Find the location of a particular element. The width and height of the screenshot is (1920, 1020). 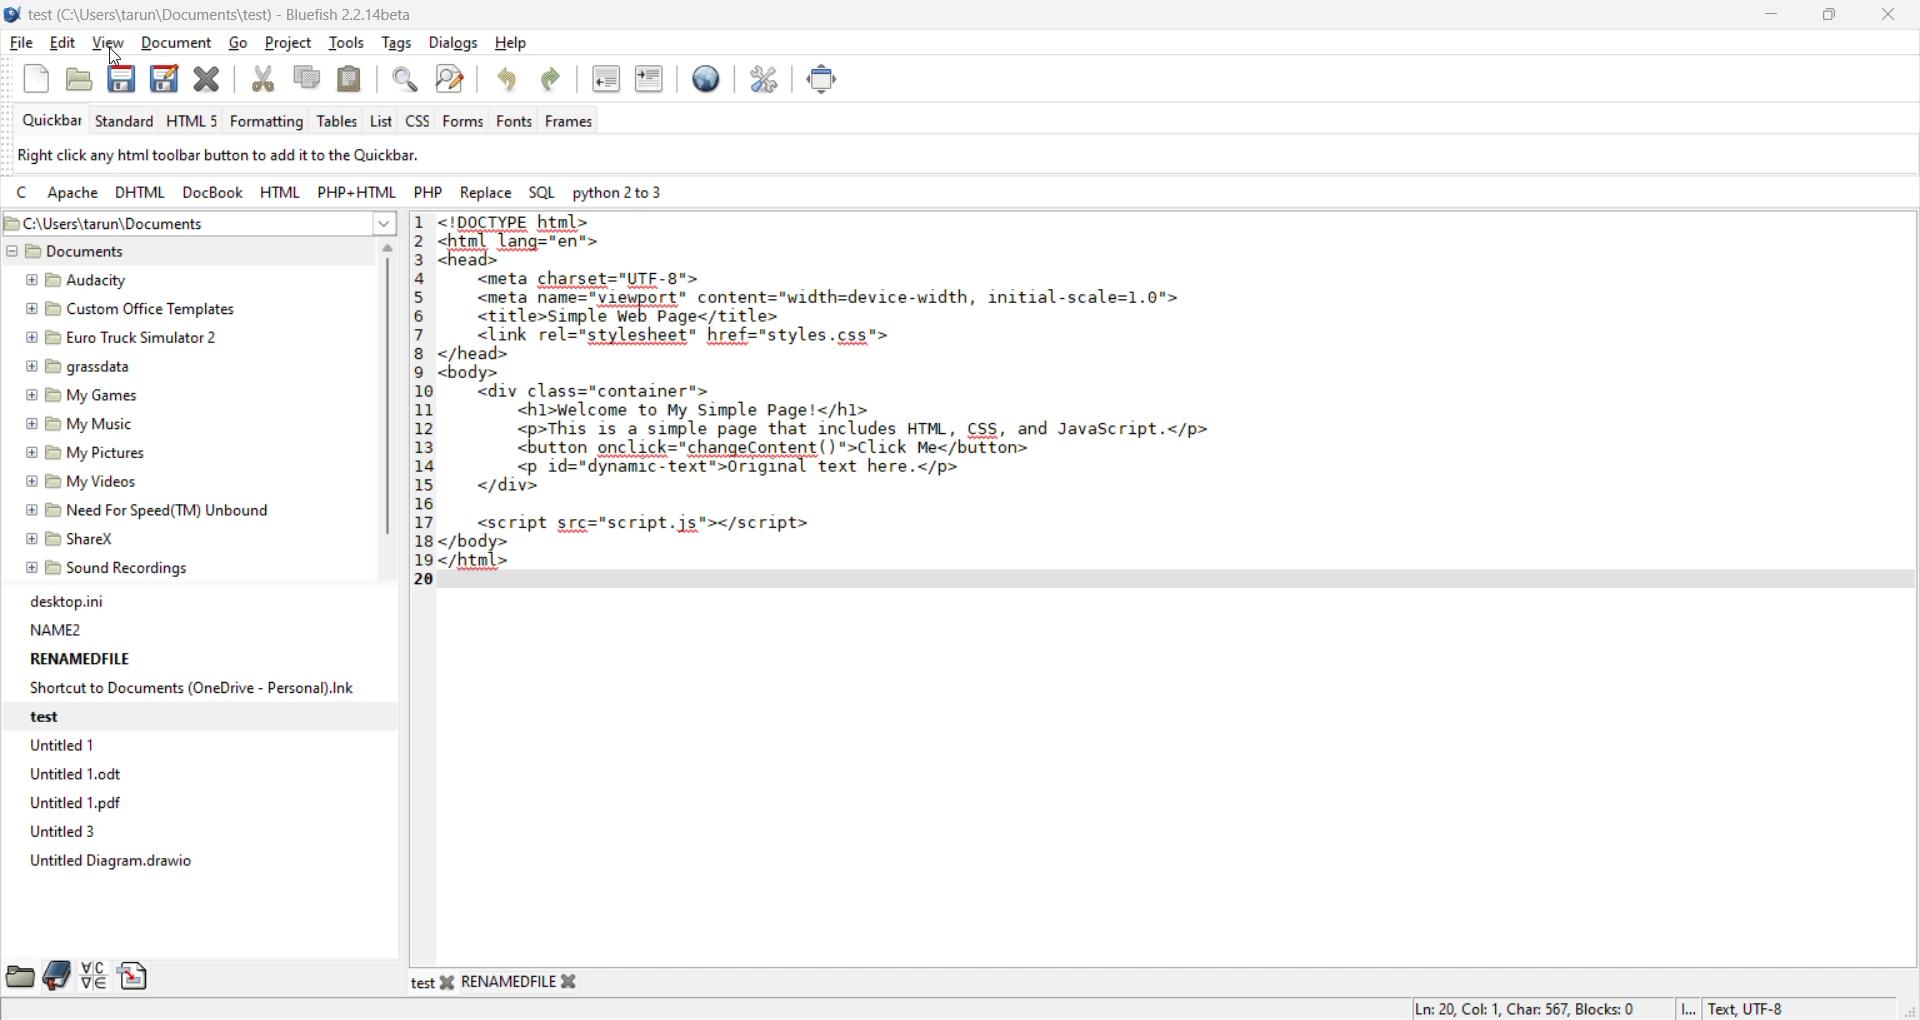

# [9 Need For Speed(TM) Unbound is located at coordinates (150, 513).